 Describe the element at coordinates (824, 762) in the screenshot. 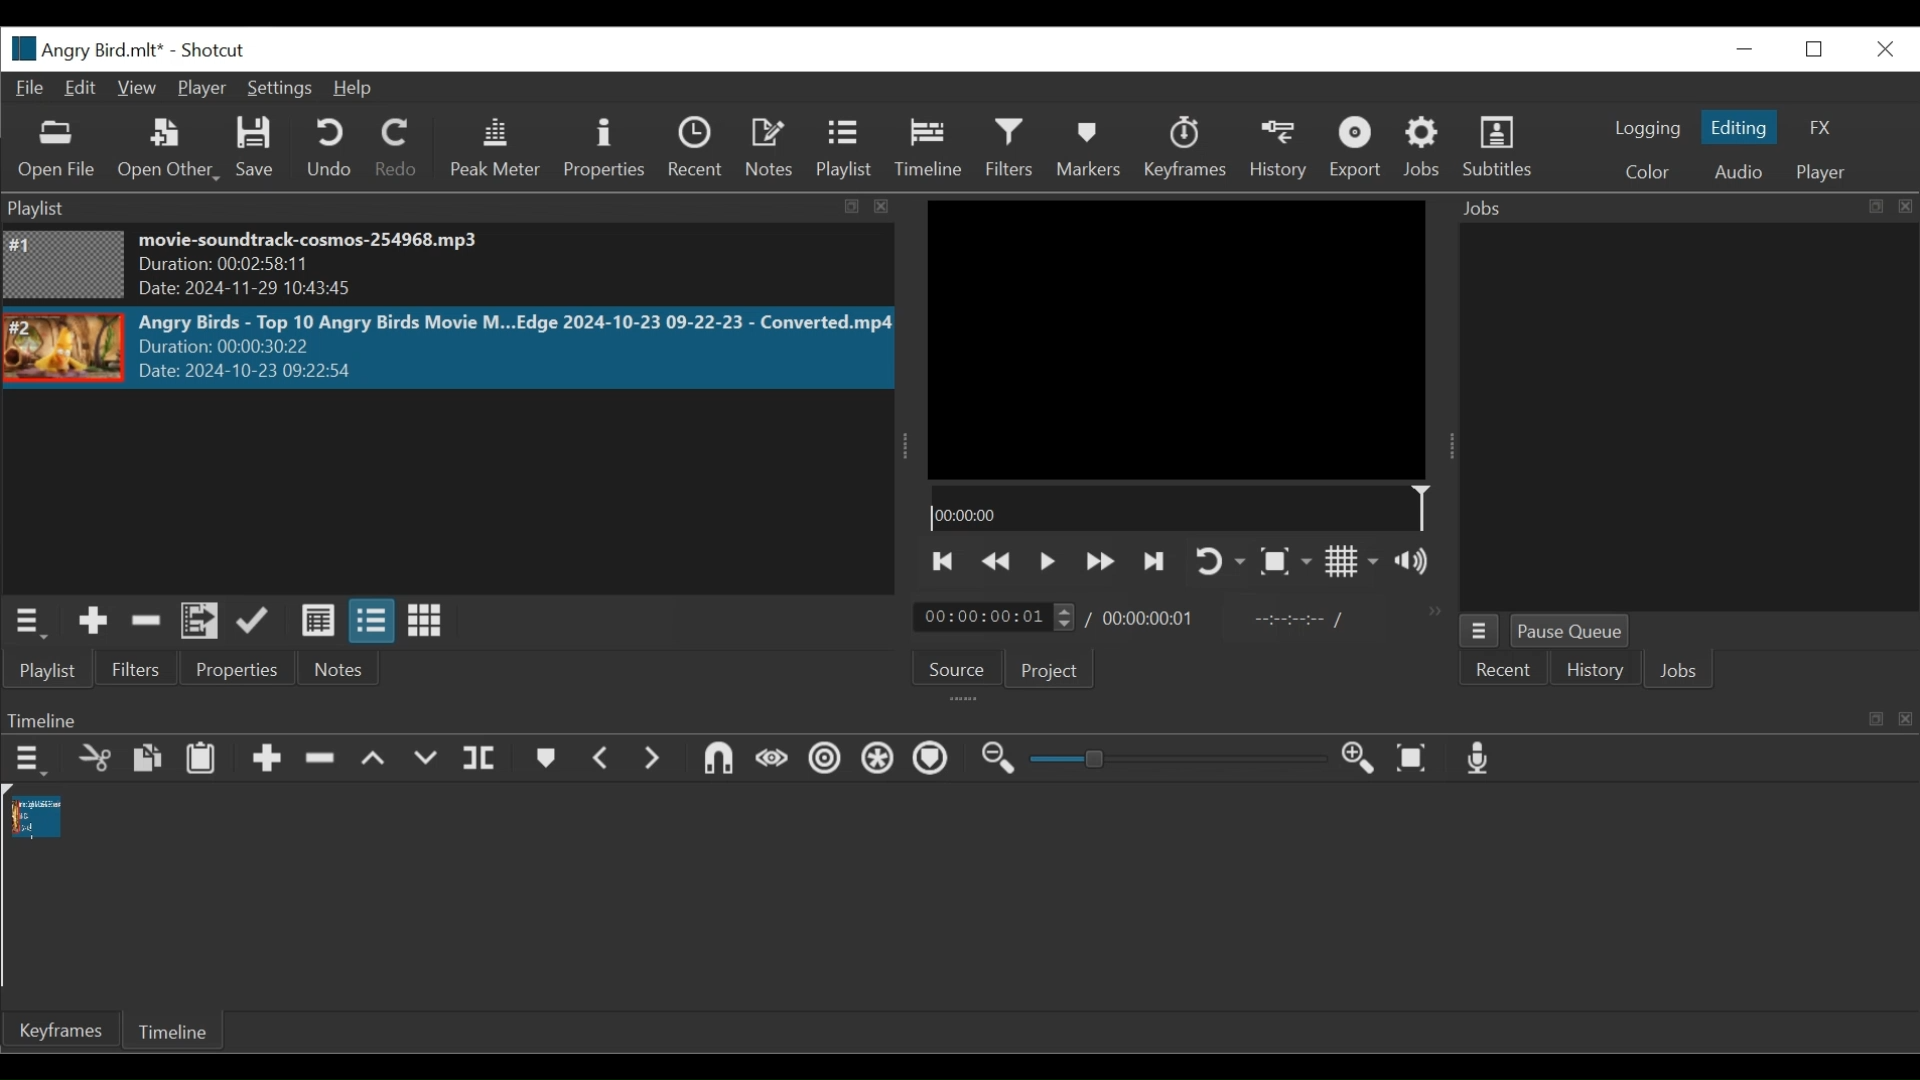

I see `Ripple` at that location.